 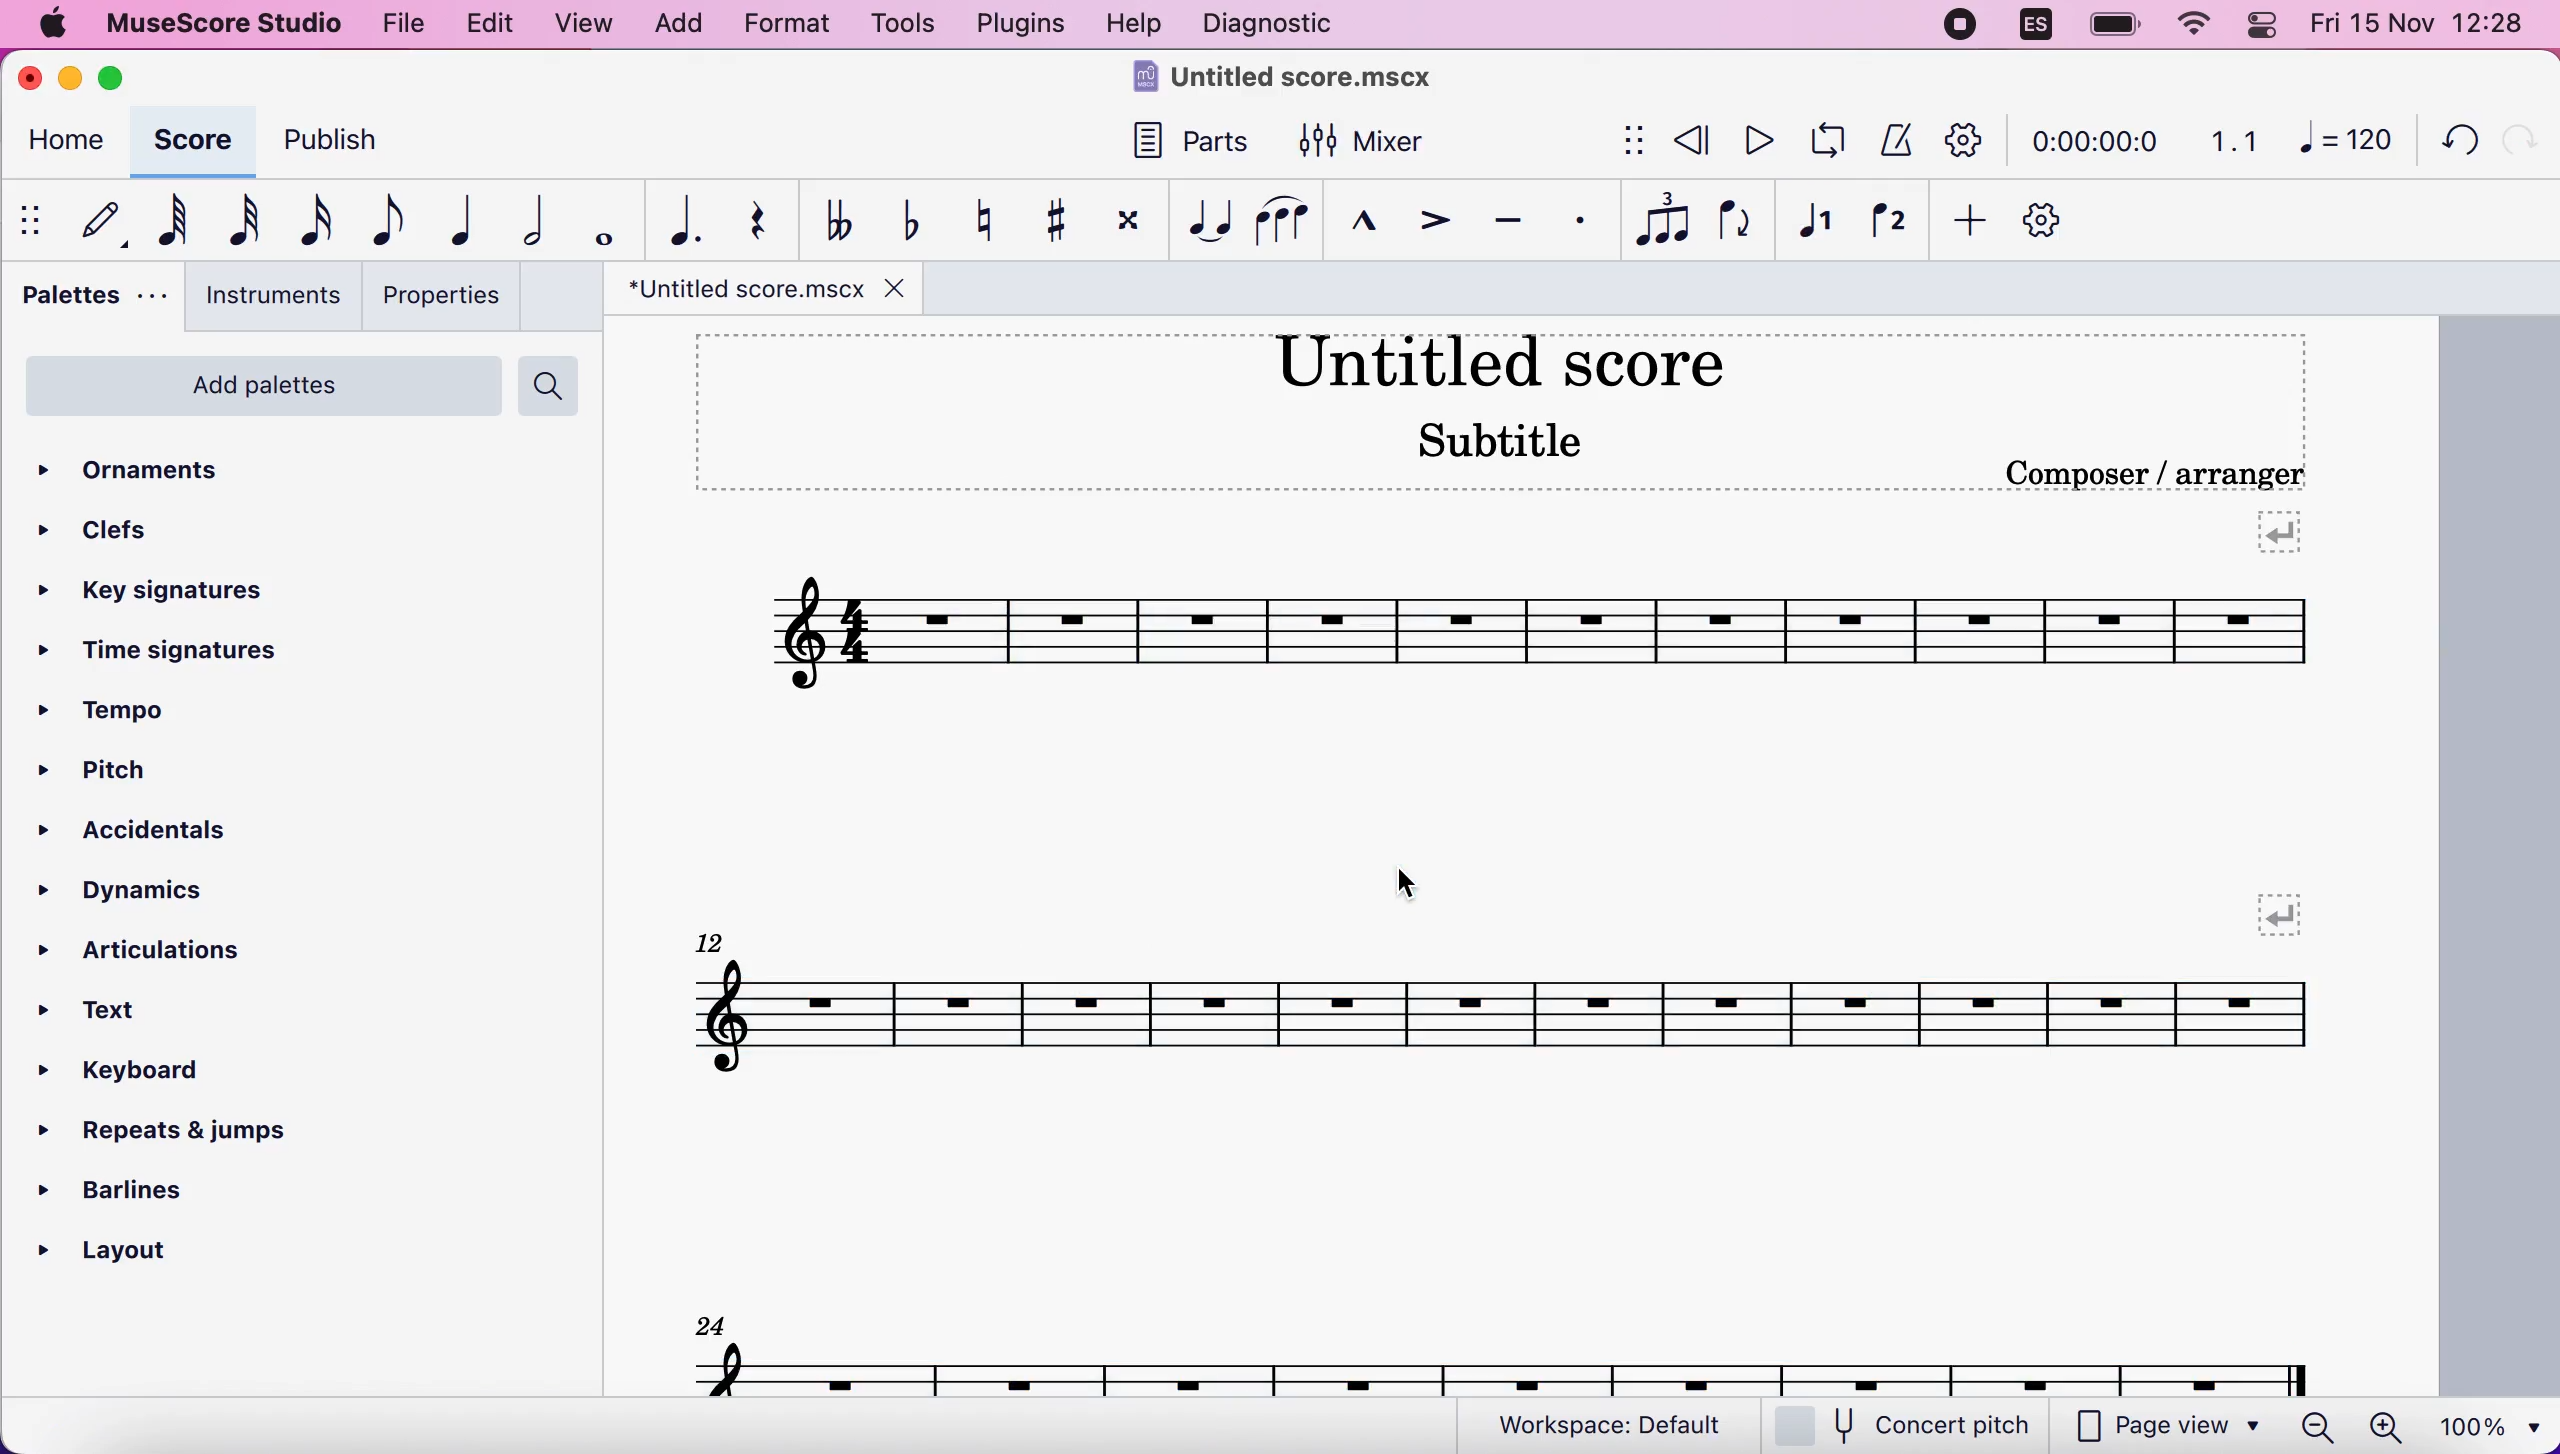 I want to click on format, so click(x=786, y=27).